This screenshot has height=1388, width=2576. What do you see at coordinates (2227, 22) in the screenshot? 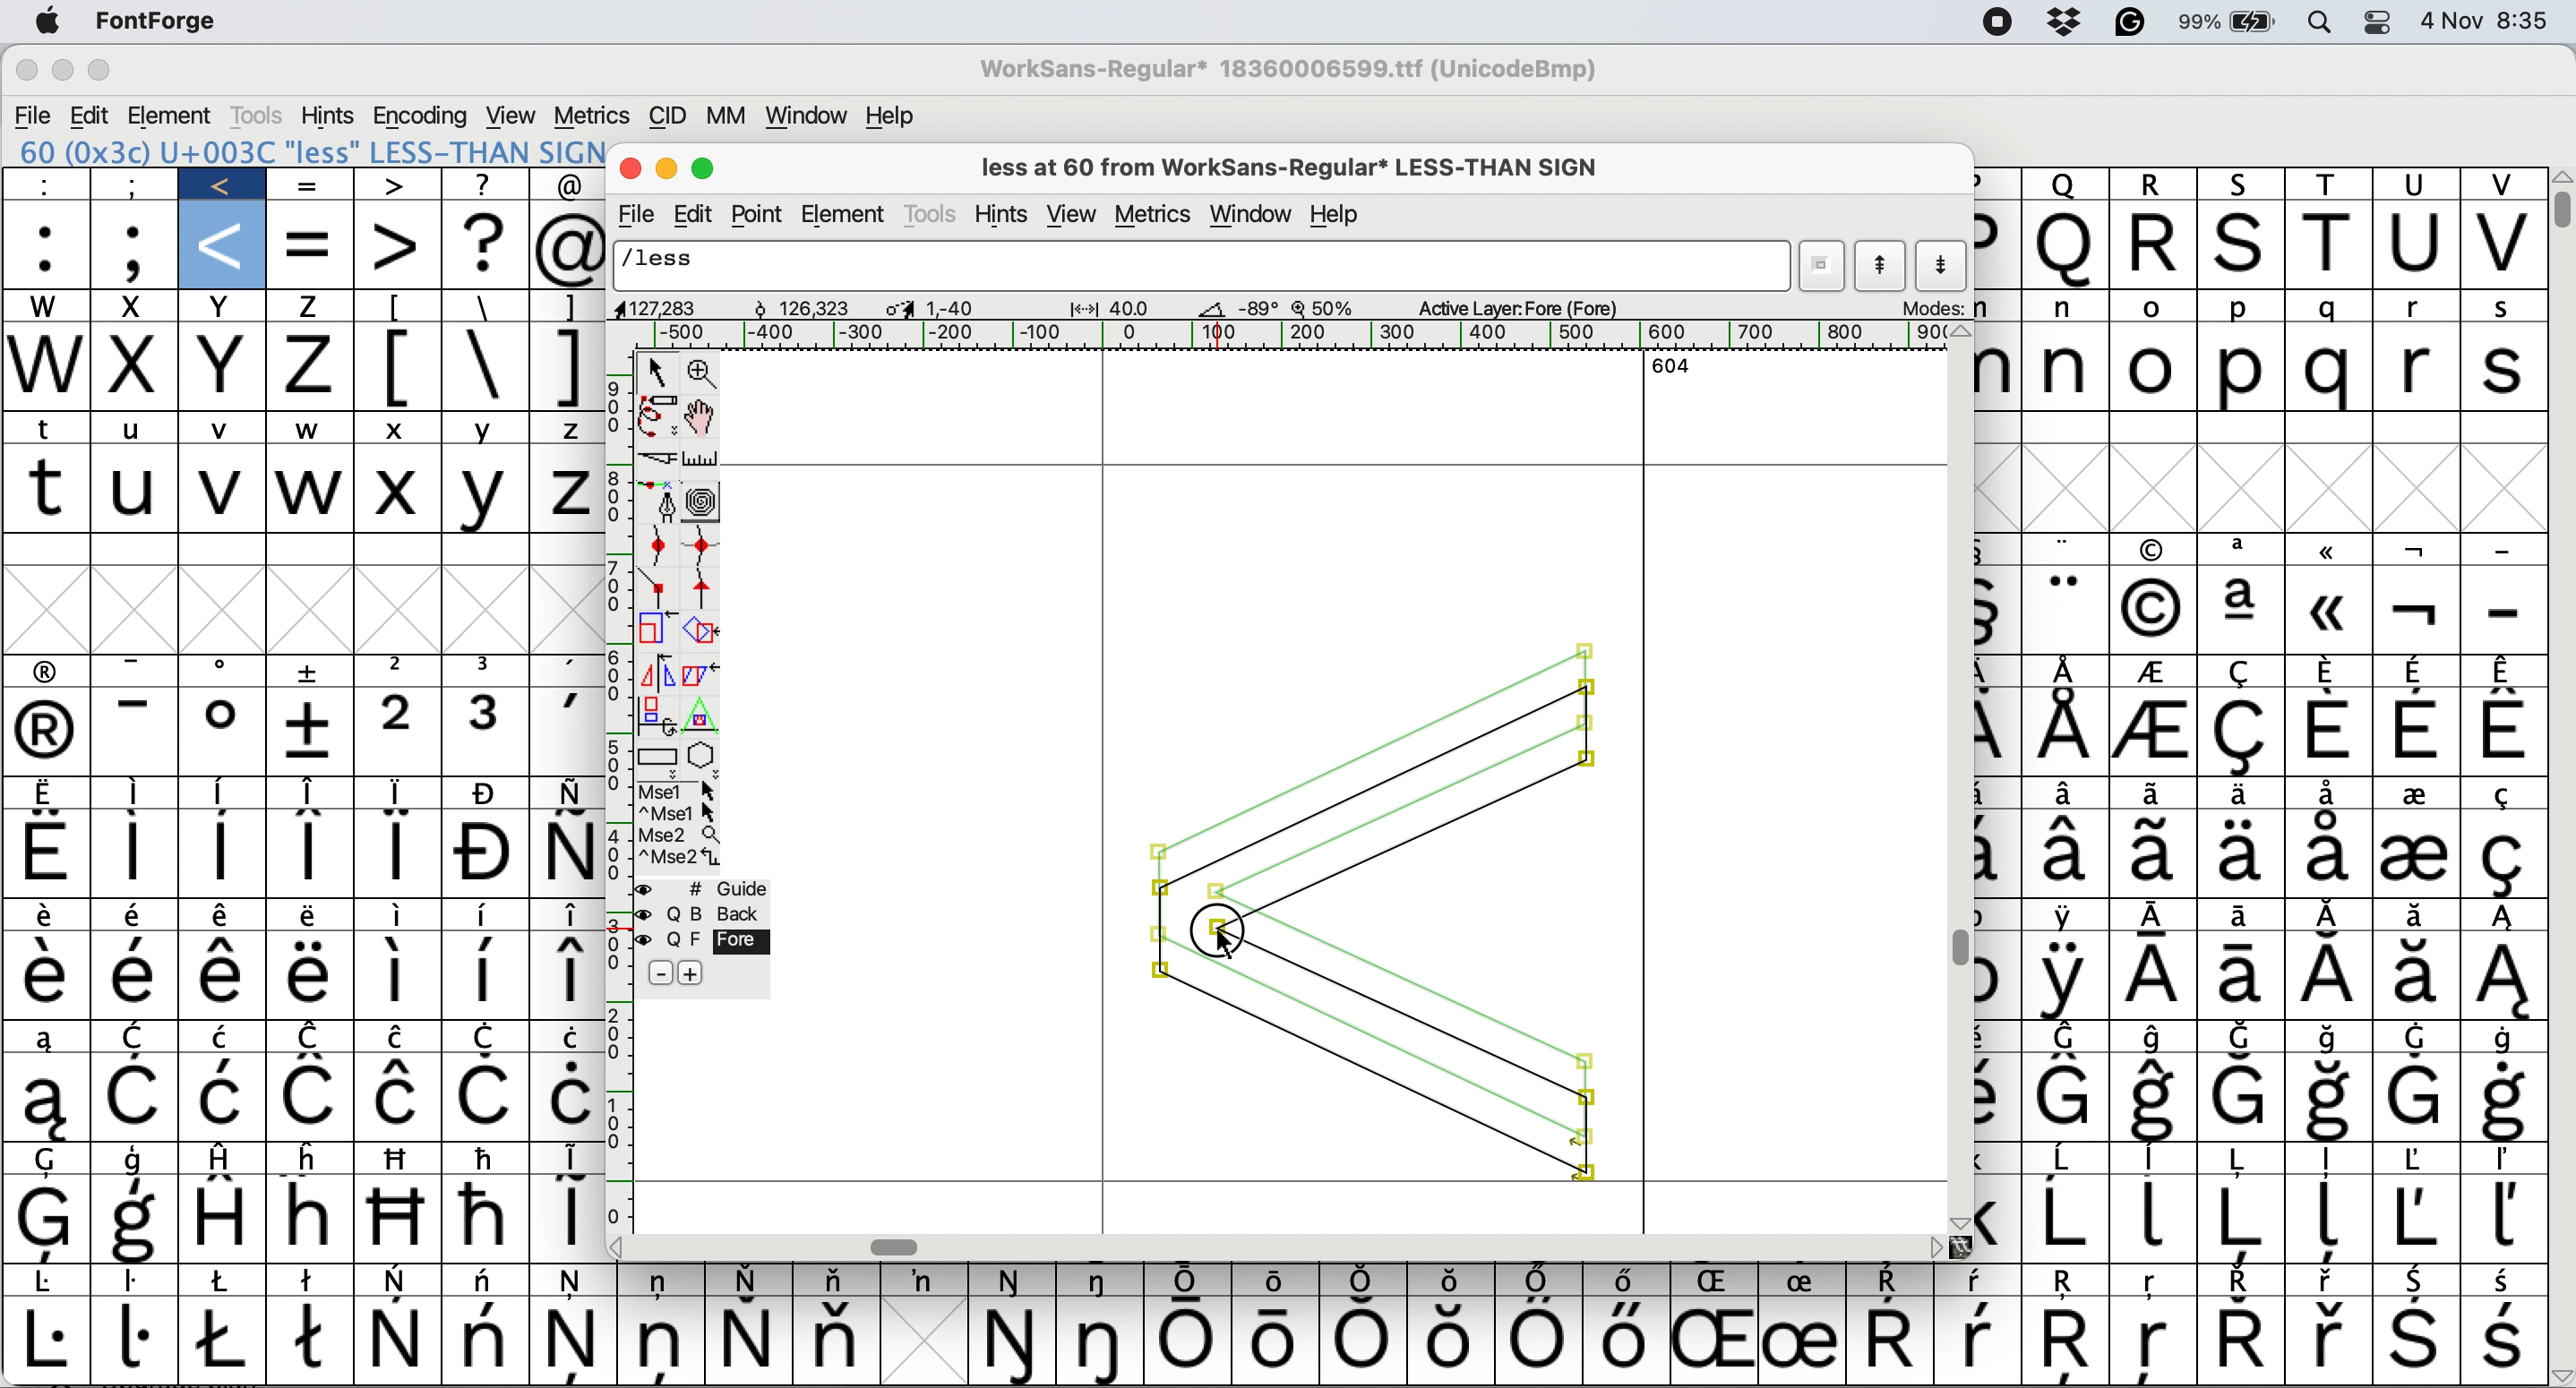
I see `battery` at bounding box center [2227, 22].